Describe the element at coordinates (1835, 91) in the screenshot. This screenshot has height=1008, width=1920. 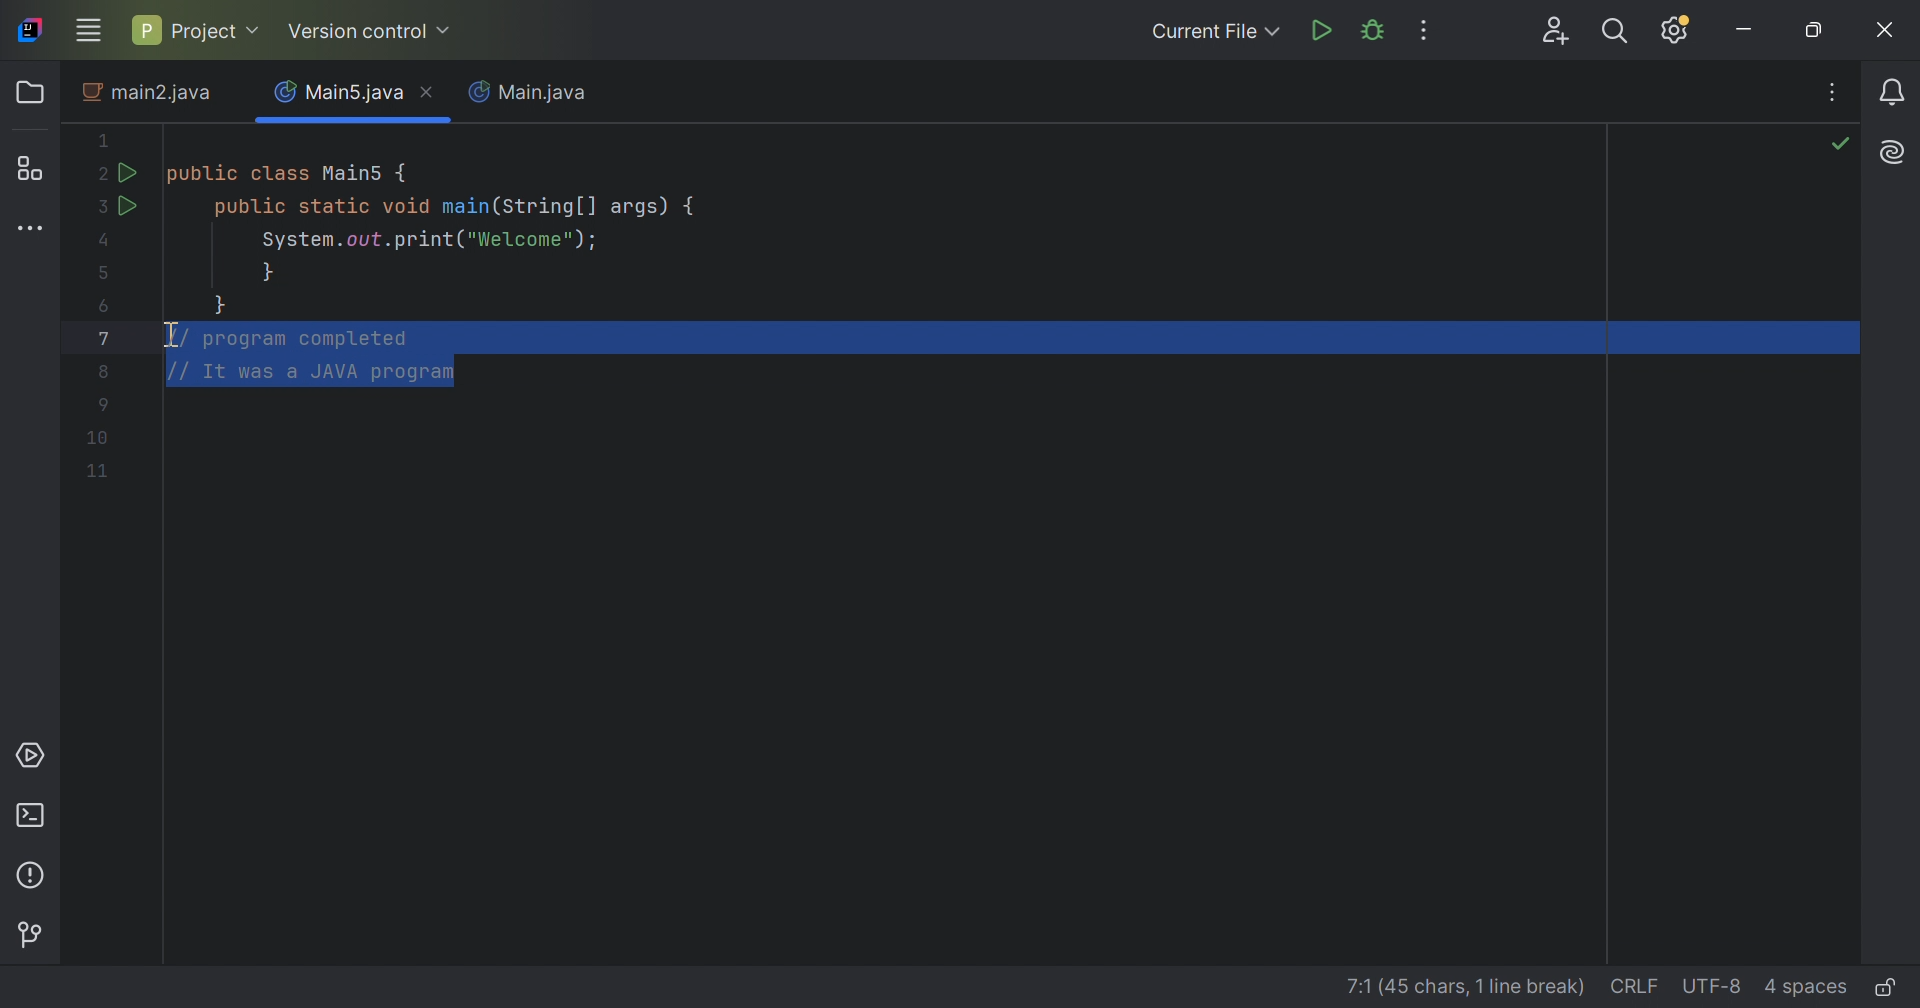
I see `Recent Files, tab actions, and more` at that location.